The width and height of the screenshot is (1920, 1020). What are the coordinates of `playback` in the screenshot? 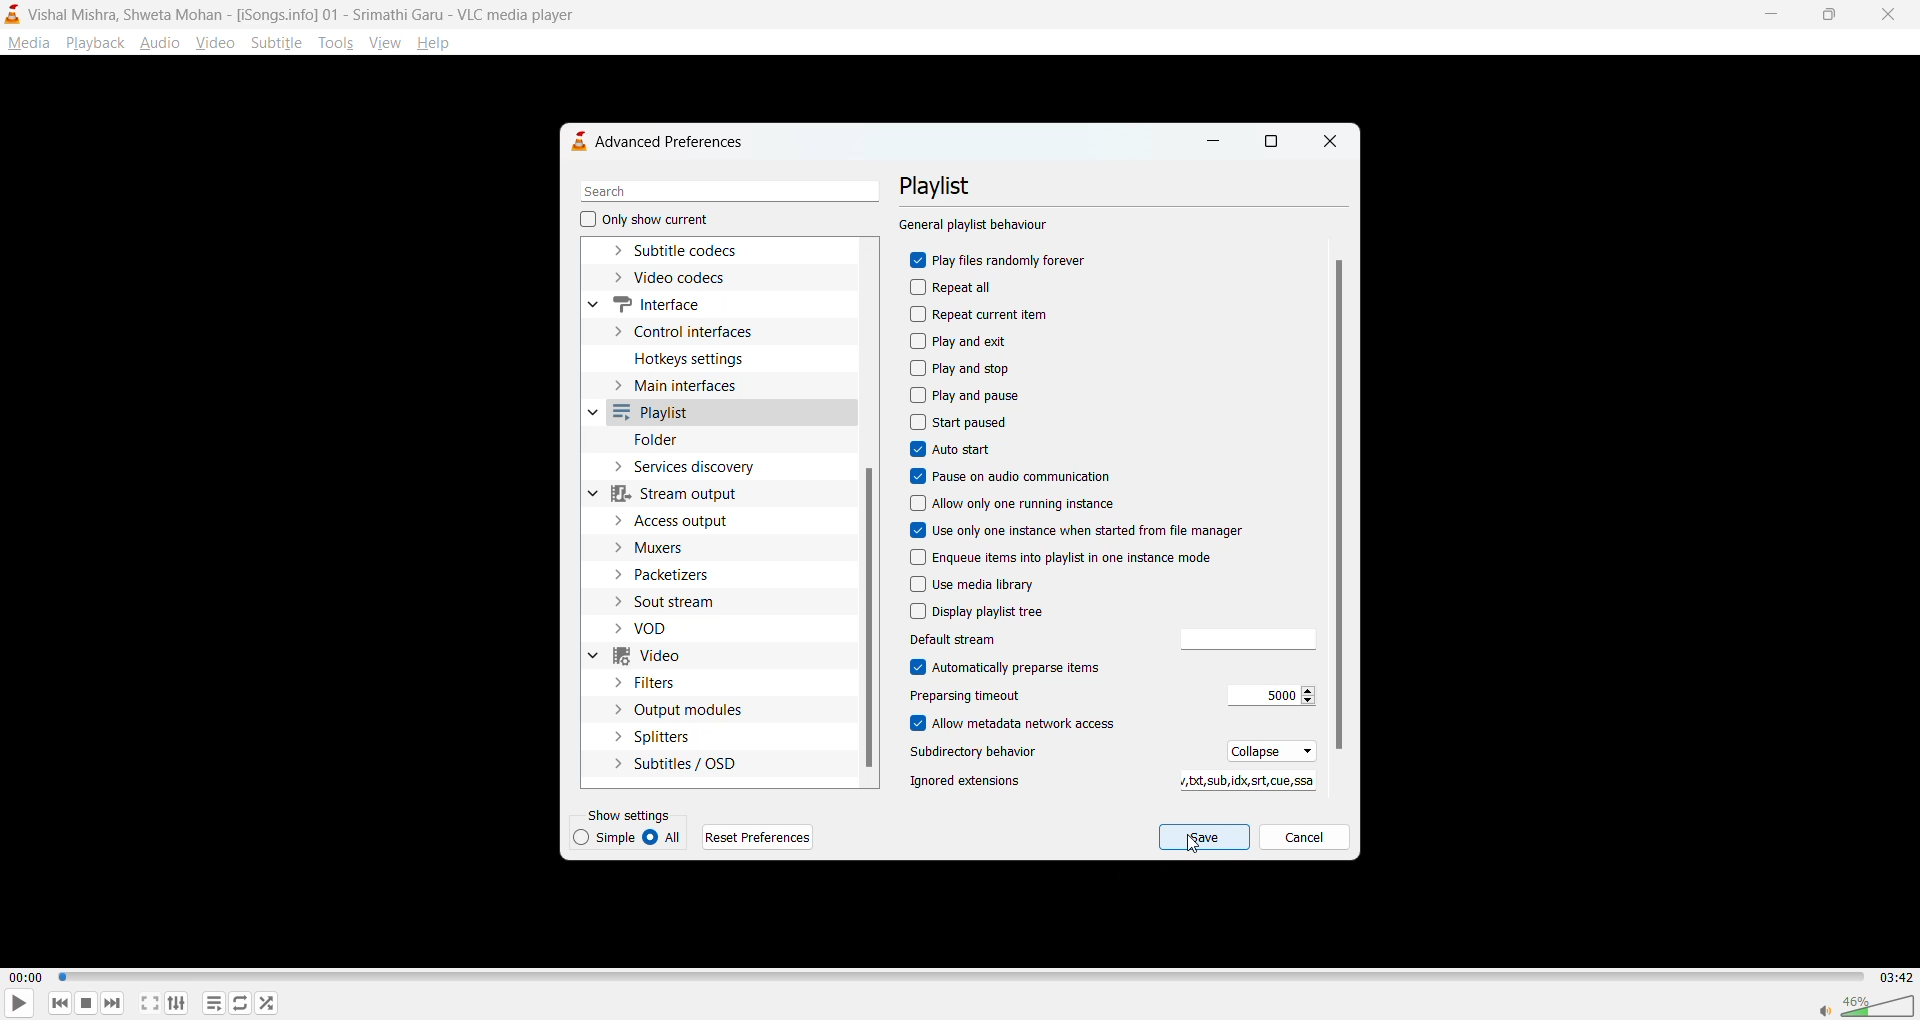 It's located at (94, 42).